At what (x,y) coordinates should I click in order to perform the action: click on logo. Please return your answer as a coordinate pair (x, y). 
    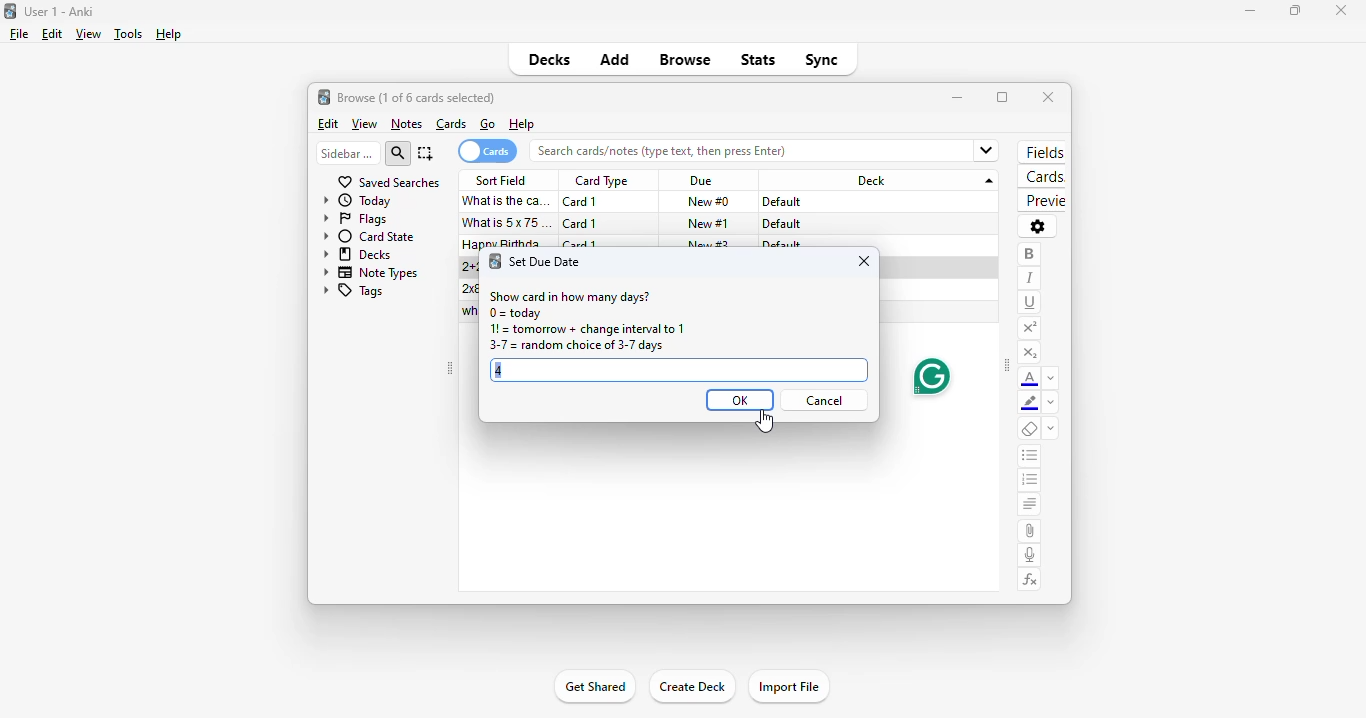
    Looking at the image, I should click on (494, 261).